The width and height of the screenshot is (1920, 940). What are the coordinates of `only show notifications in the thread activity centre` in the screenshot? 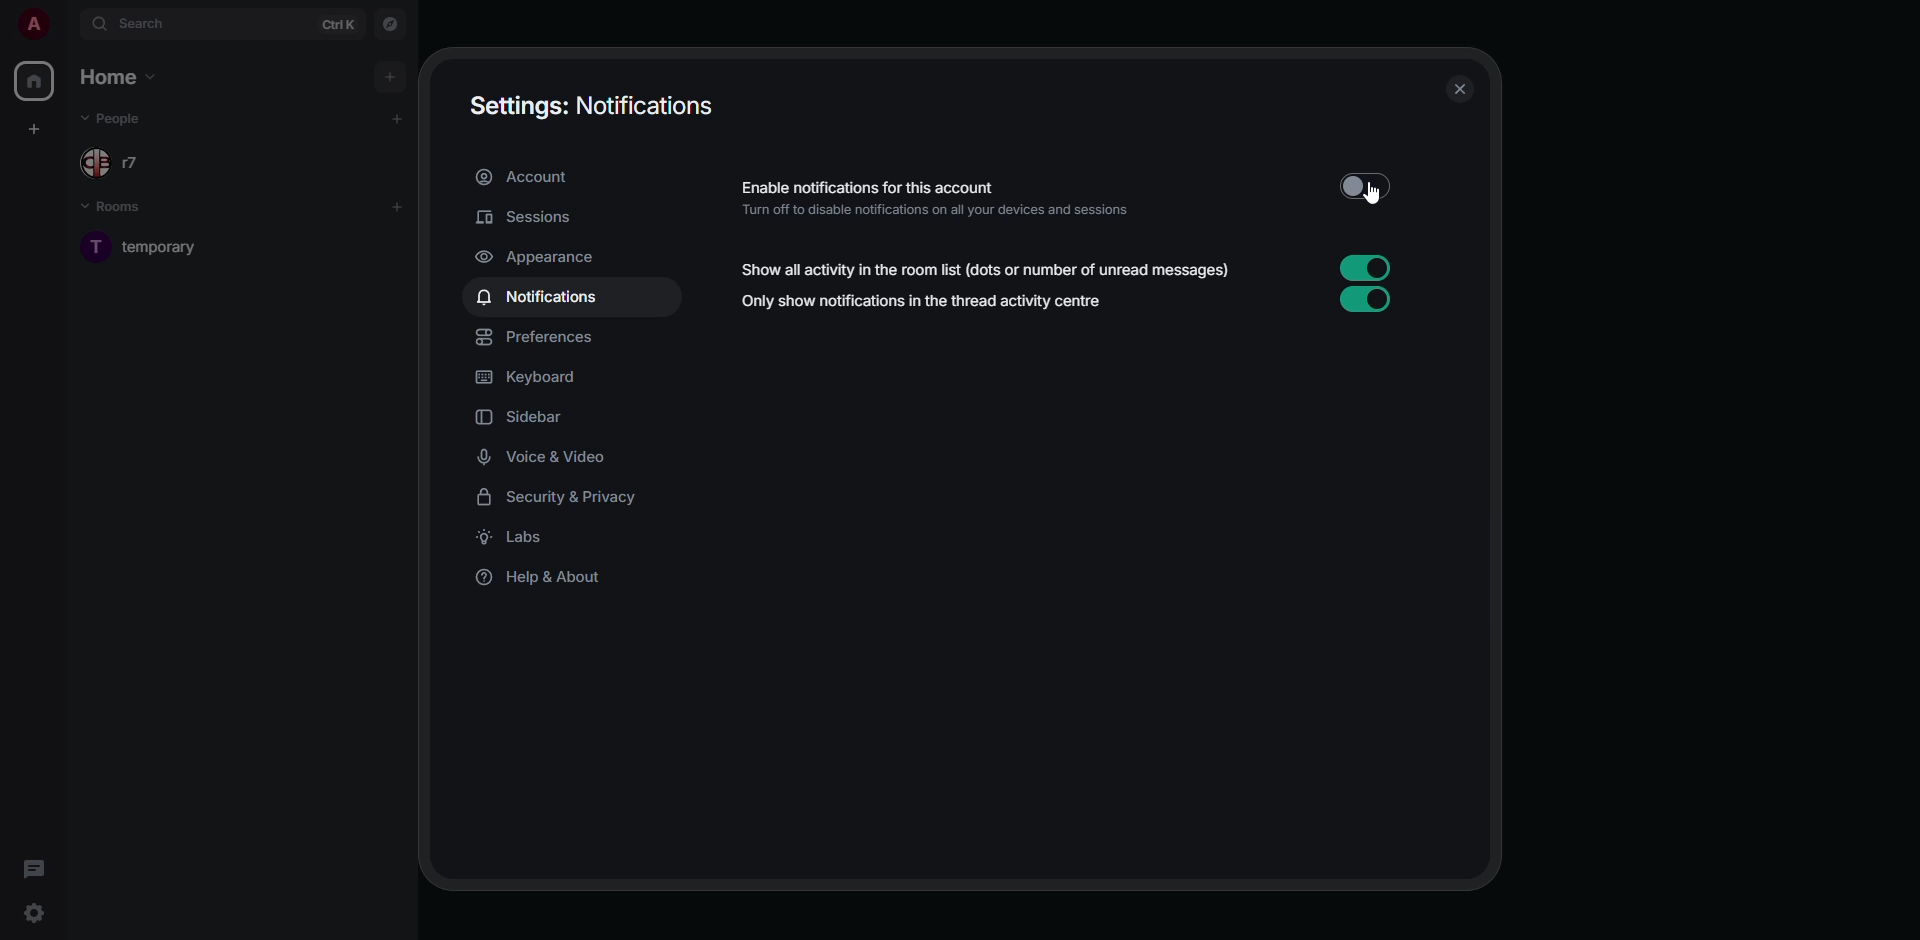 It's located at (925, 302).